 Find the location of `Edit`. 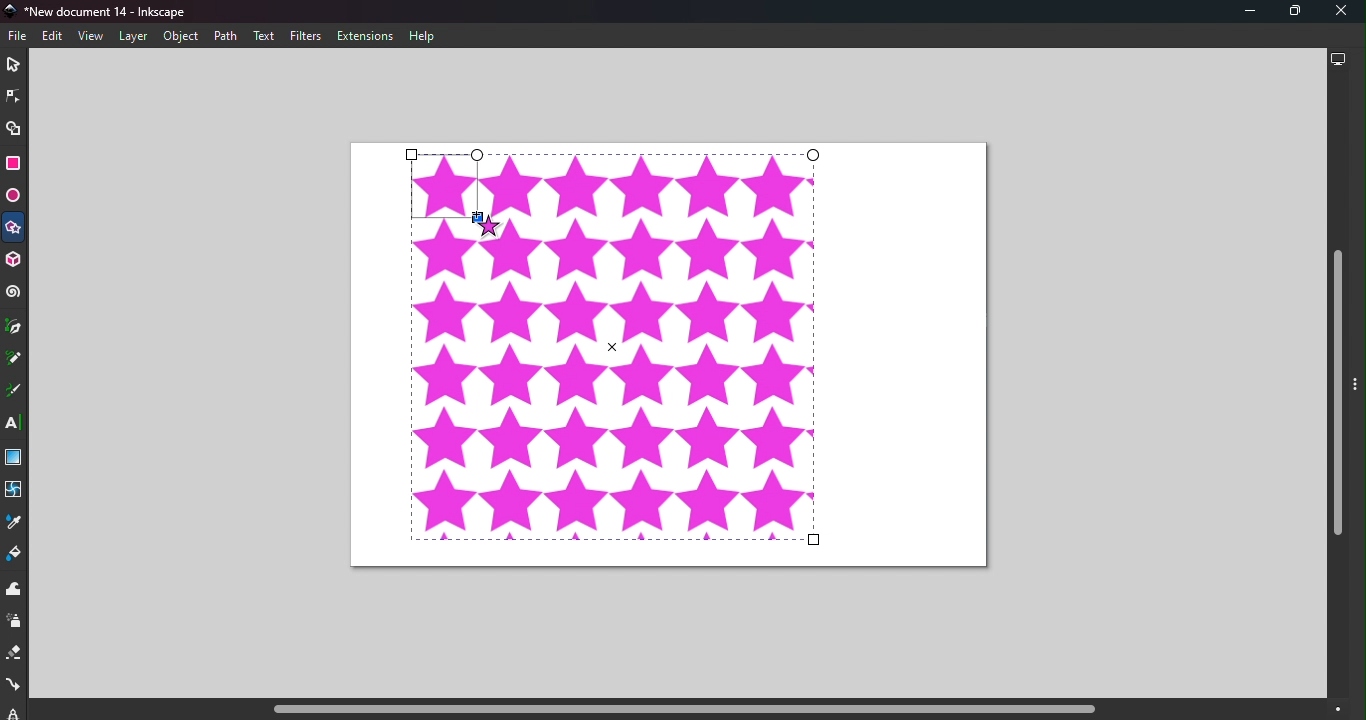

Edit is located at coordinates (52, 37).